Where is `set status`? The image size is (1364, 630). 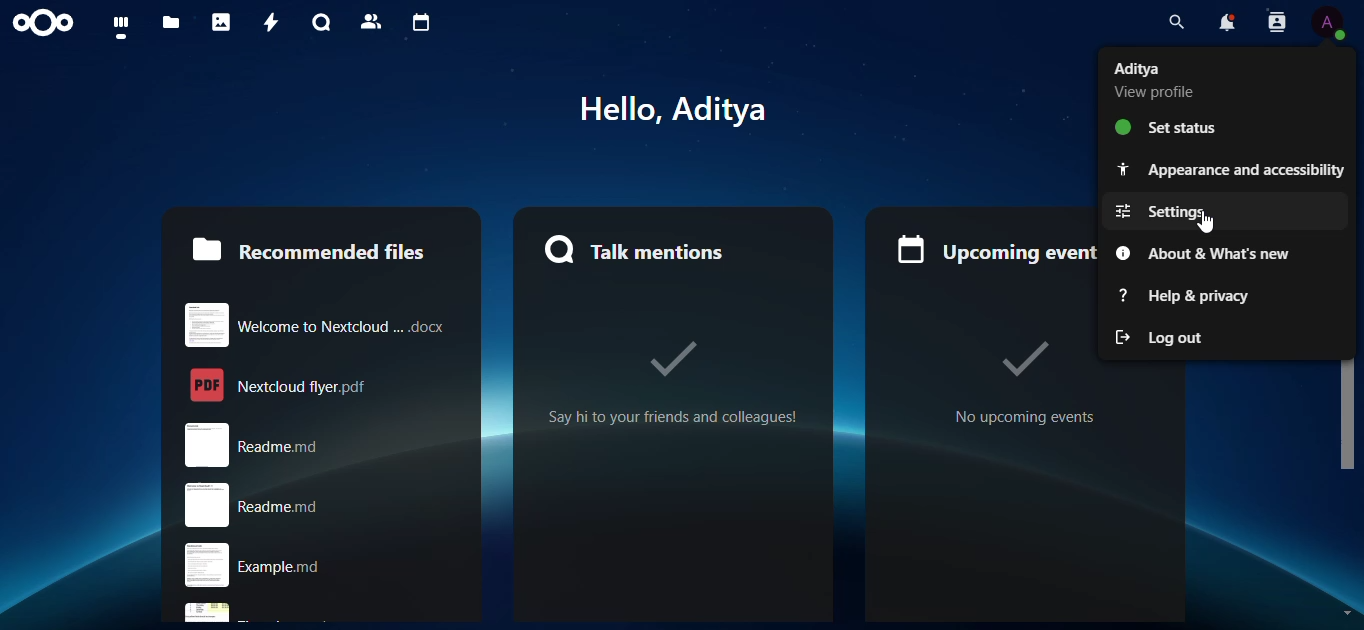
set status is located at coordinates (1163, 128).